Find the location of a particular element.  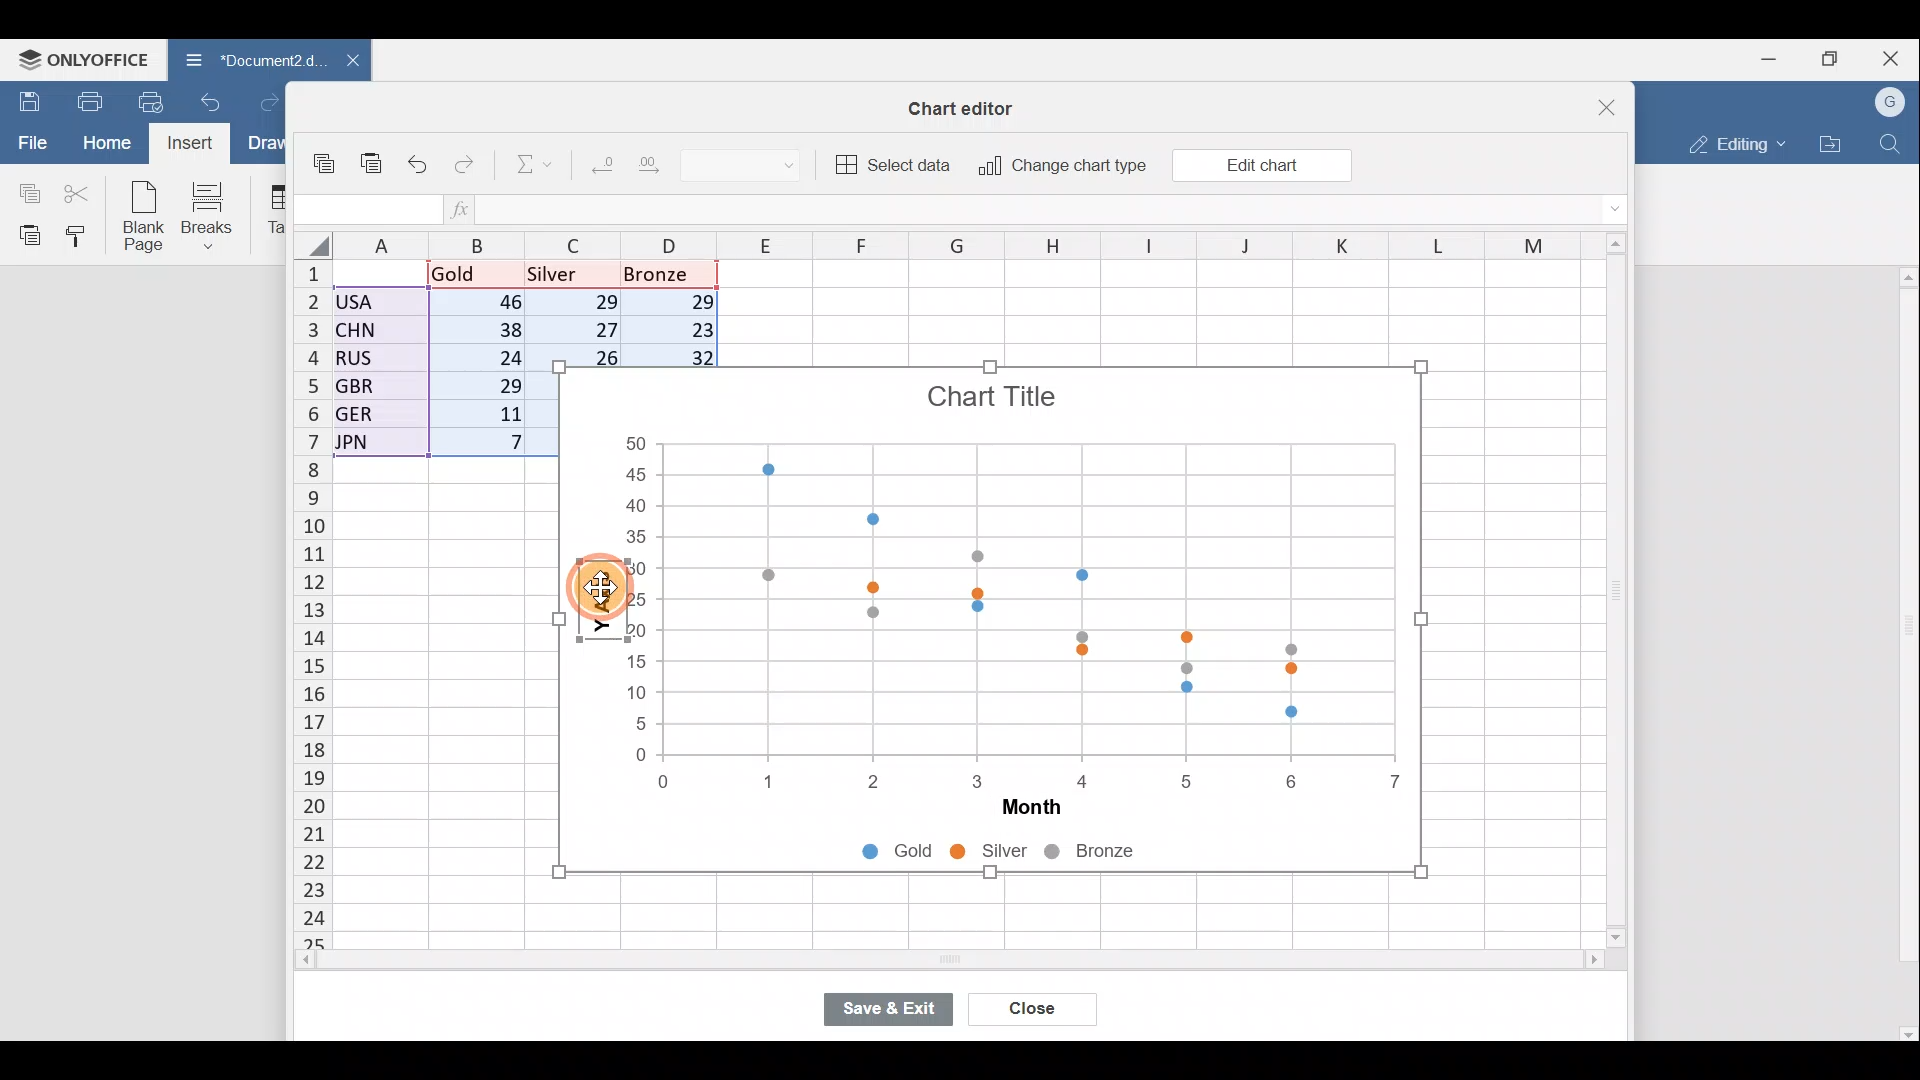

Redo is located at coordinates (269, 98).